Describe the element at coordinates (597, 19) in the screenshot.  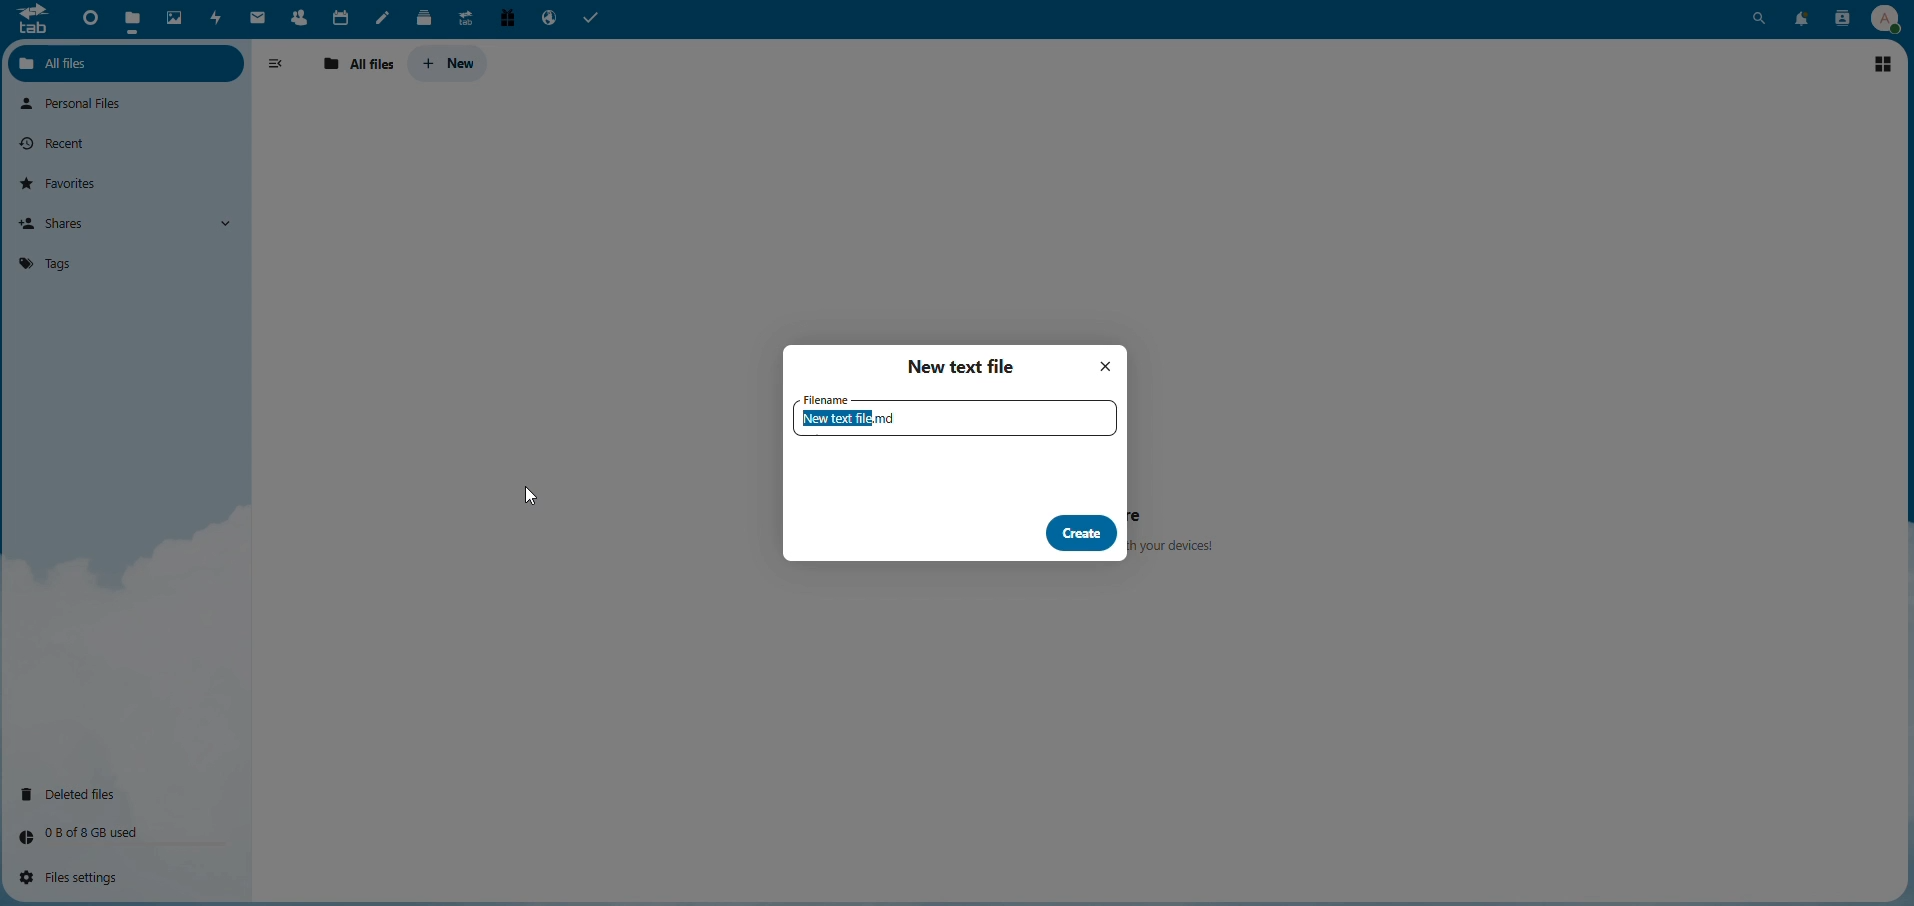
I see `Tasks` at that location.